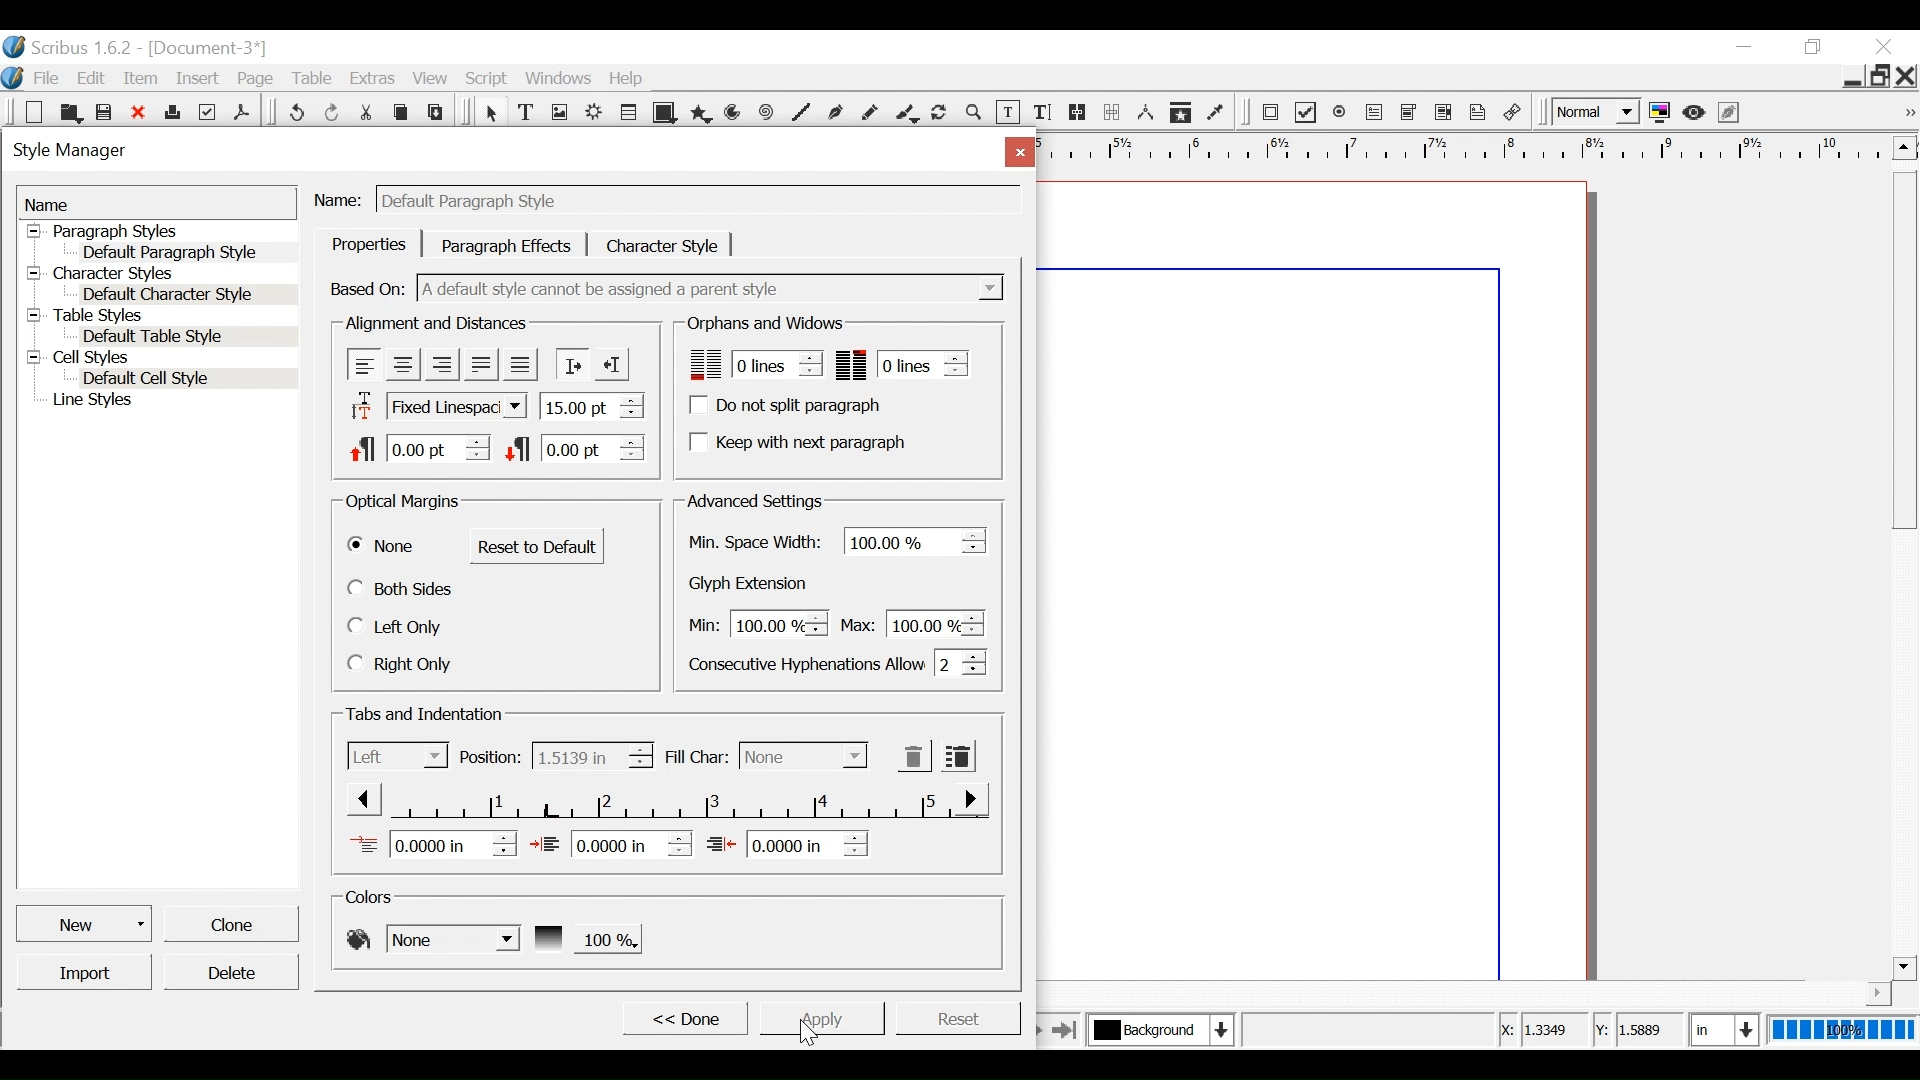  I want to click on Select, so click(490, 113).